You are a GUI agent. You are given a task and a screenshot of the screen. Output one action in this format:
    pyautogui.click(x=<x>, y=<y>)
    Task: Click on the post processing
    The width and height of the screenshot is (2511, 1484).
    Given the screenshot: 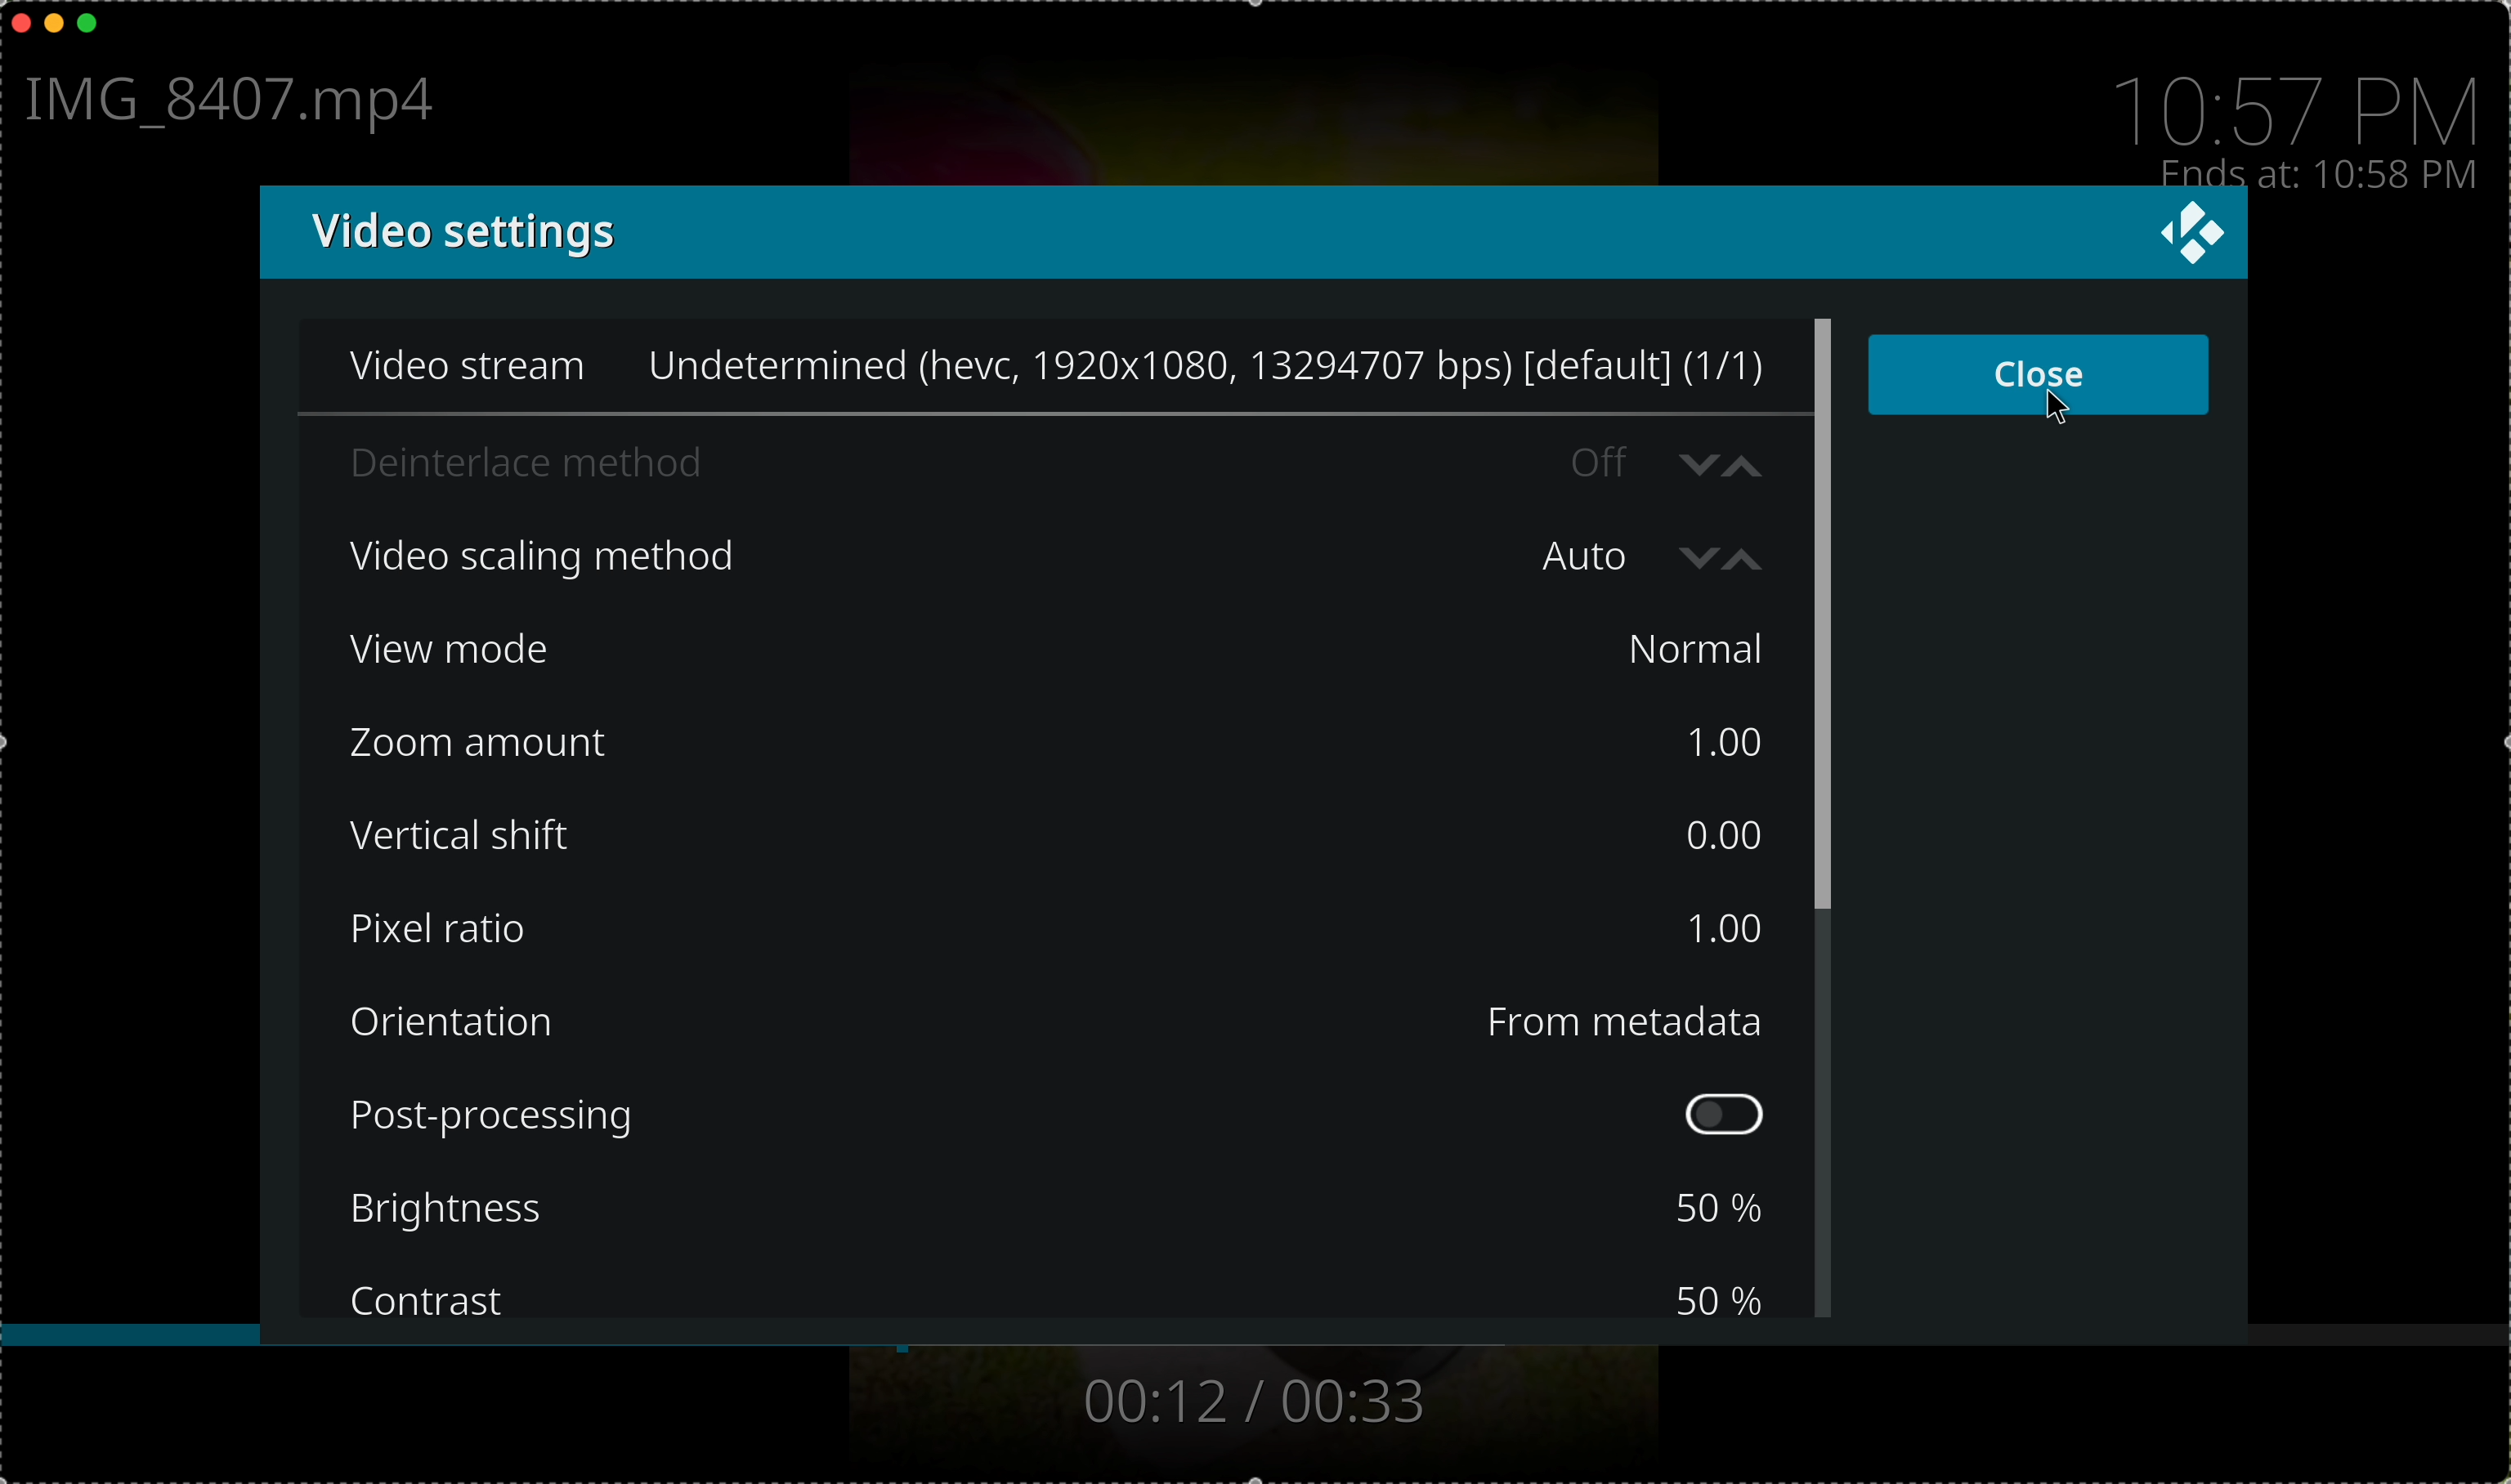 What is the action you would take?
    pyautogui.click(x=1064, y=1115)
    